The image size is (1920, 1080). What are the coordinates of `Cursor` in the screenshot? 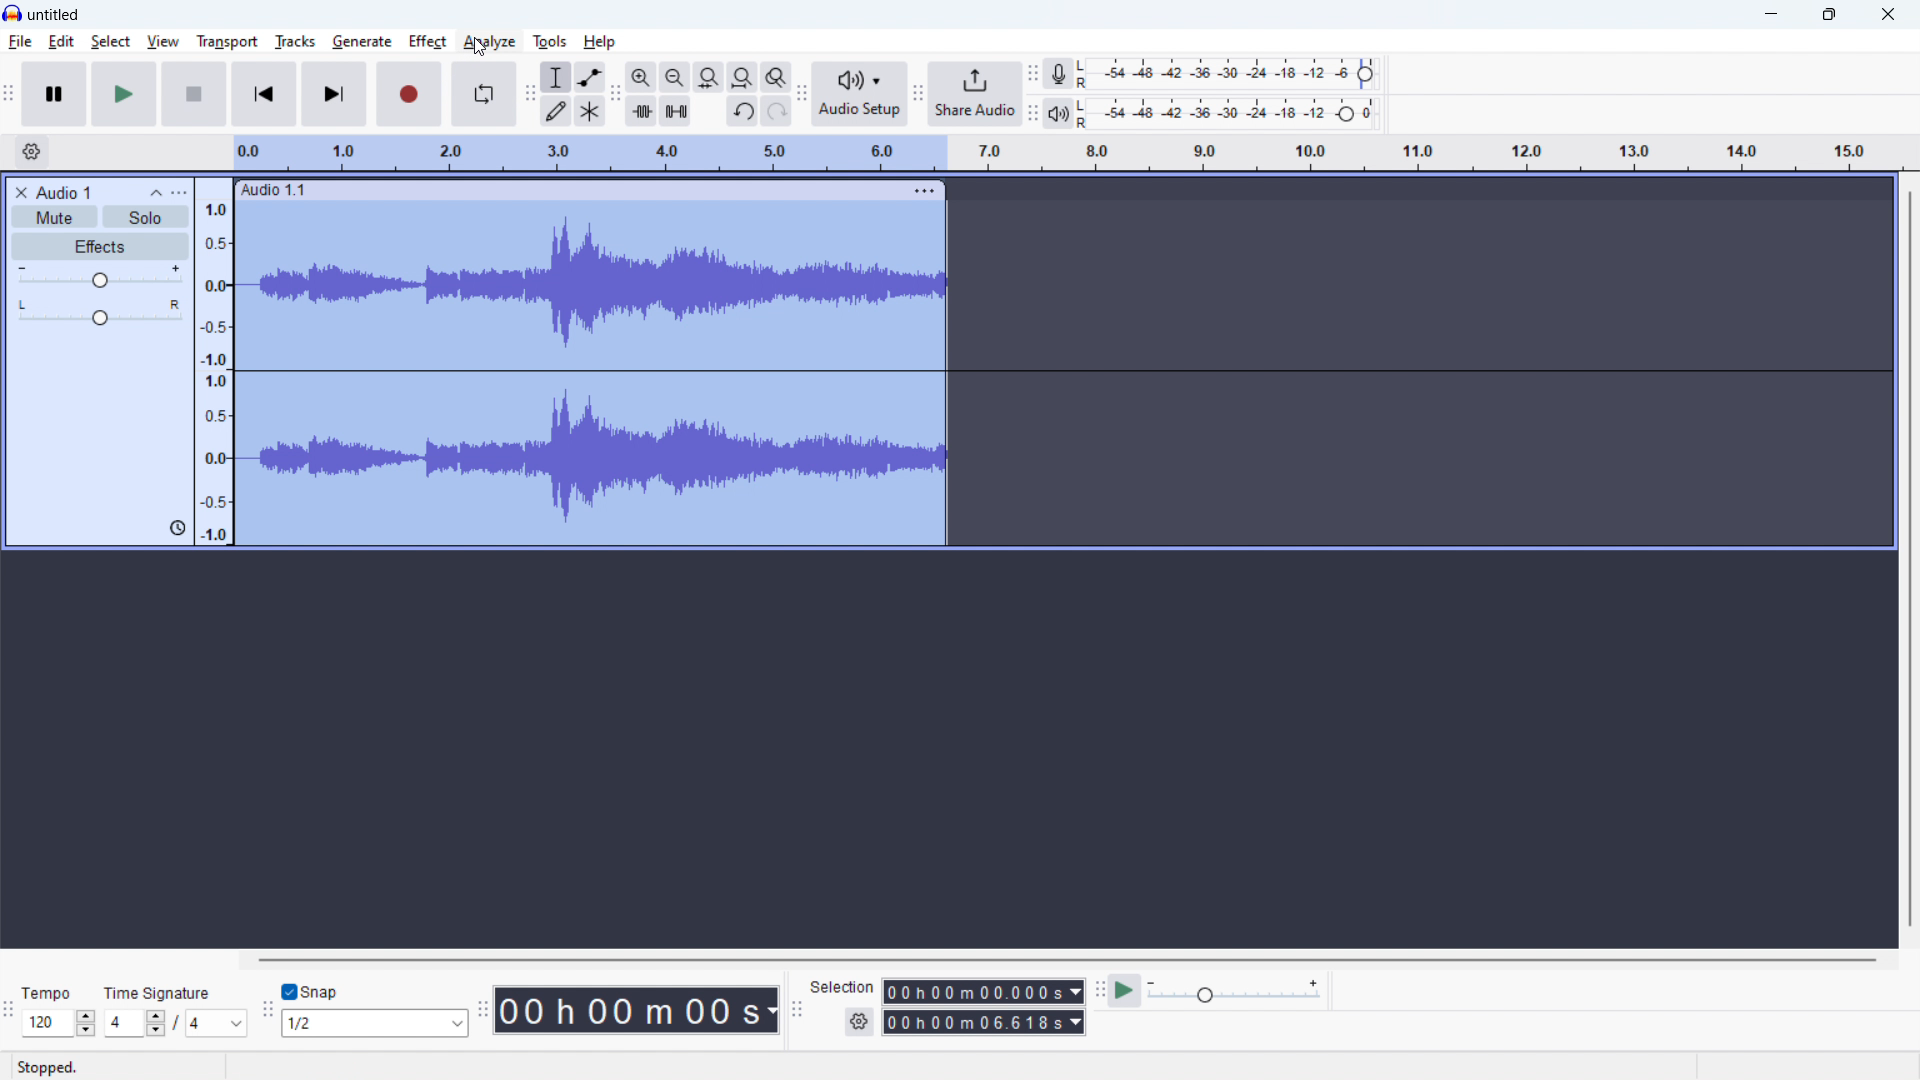 It's located at (482, 46).